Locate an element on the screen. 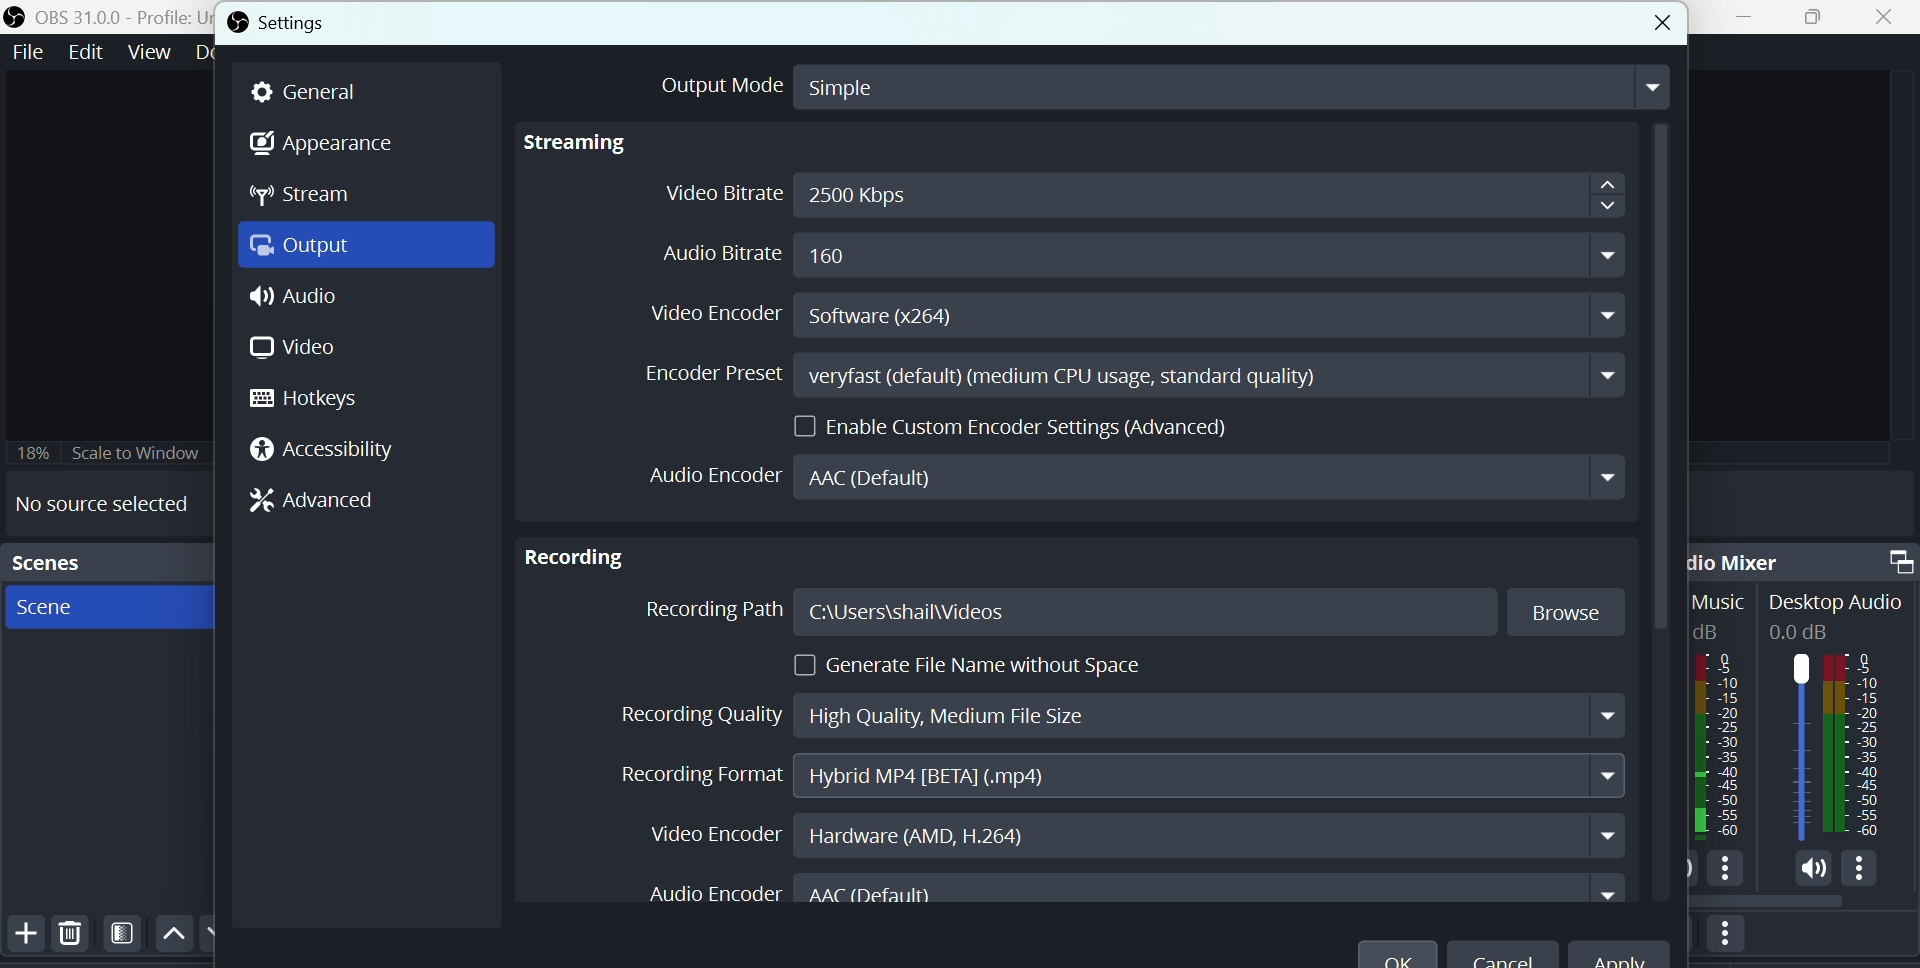 This screenshot has height=968, width=1920. Recording is located at coordinates (567, 559).